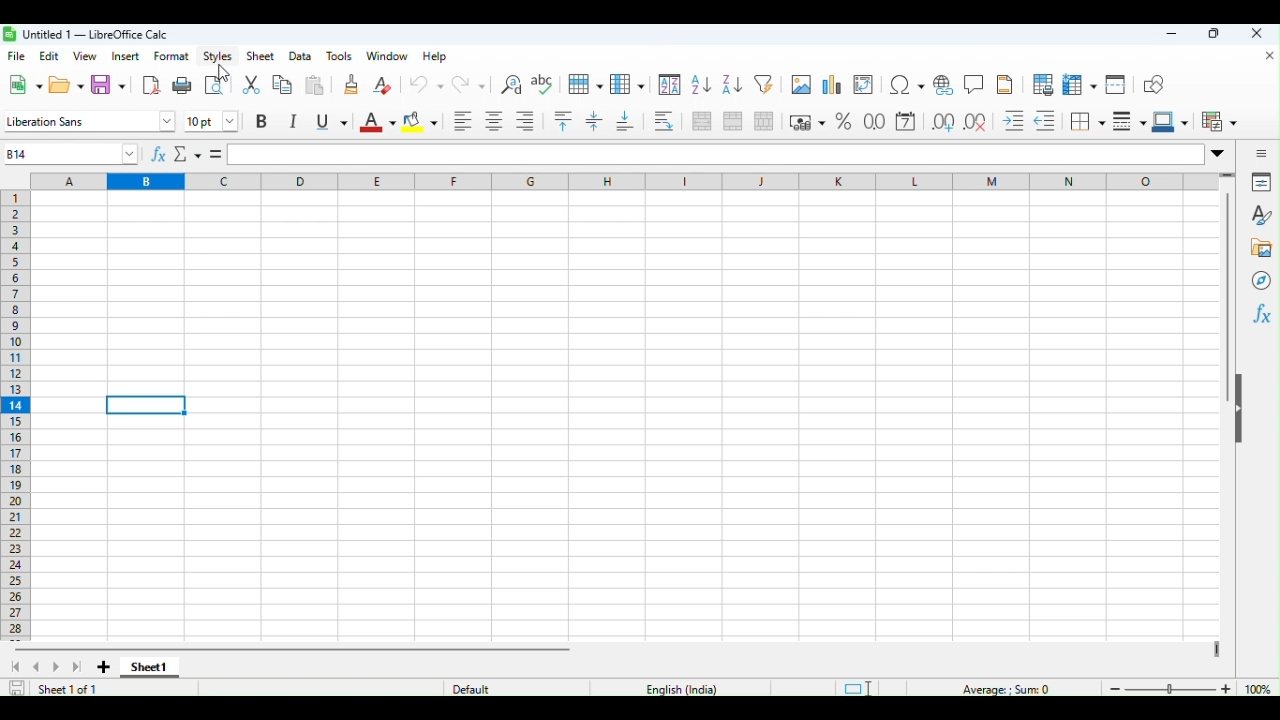 This screenshot has height=720, width=1280. I want to click on Shift decimal, so click(940, 120).